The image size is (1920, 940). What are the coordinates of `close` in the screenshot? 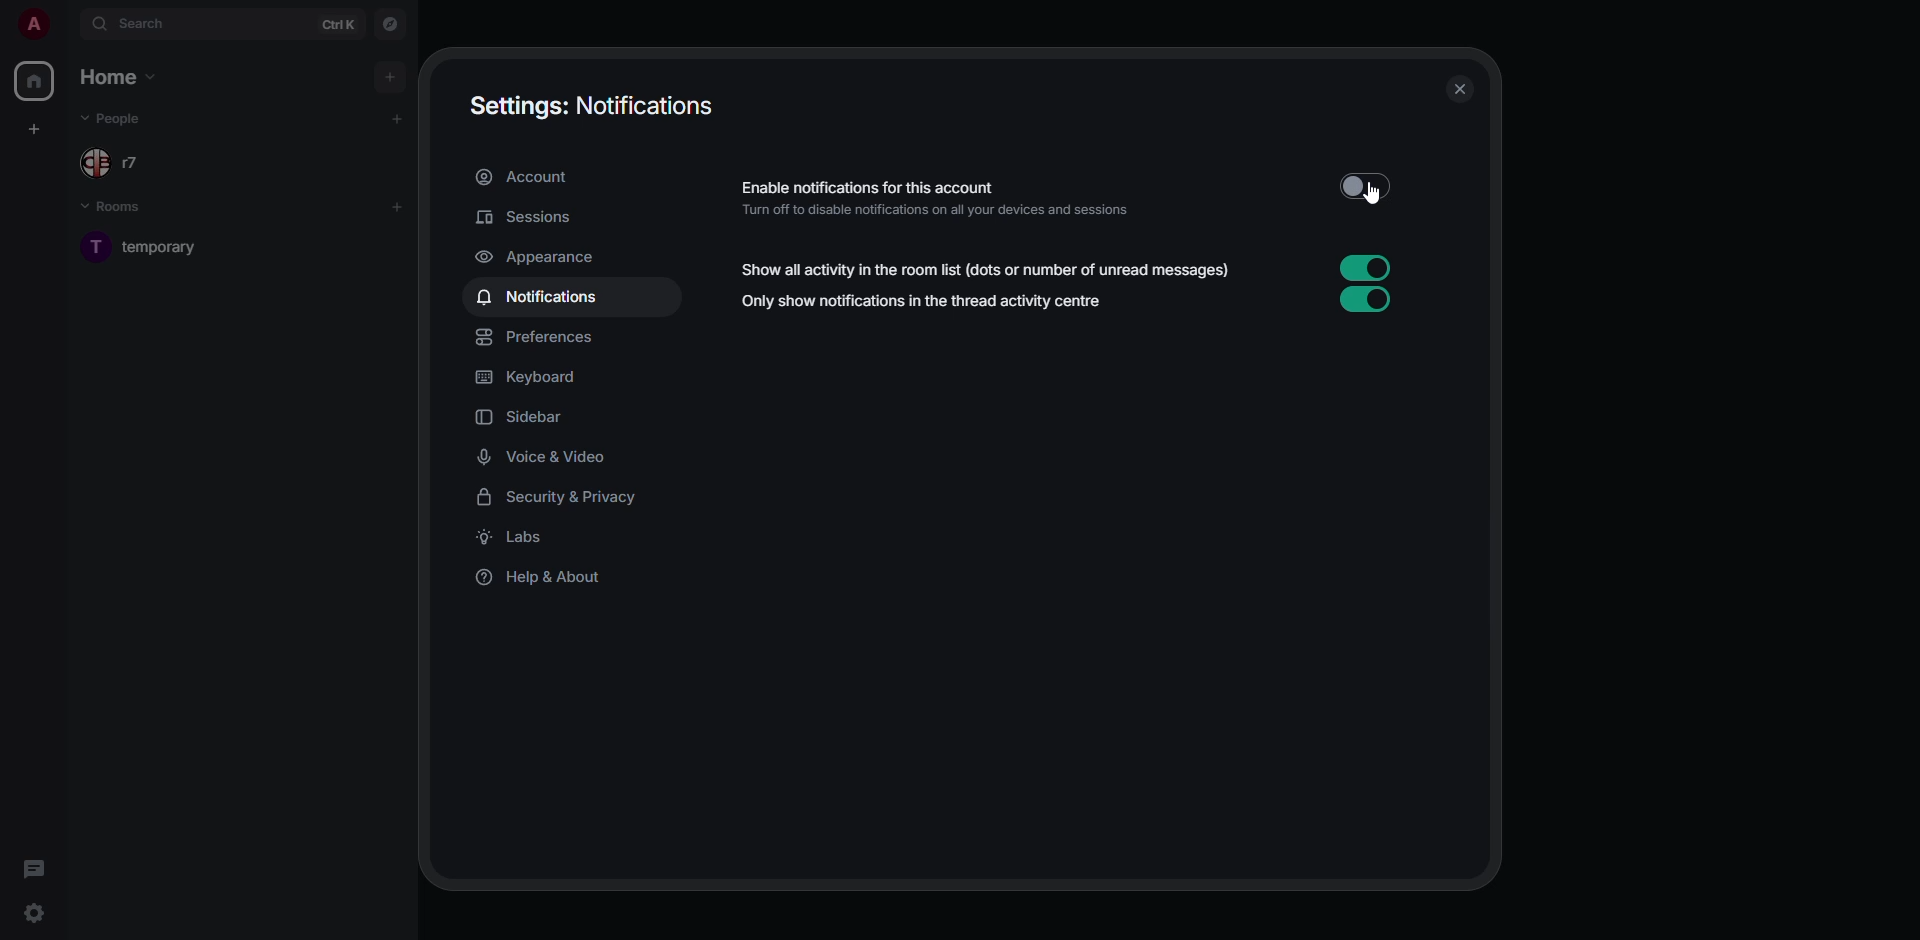 It's located at (1455, 89).